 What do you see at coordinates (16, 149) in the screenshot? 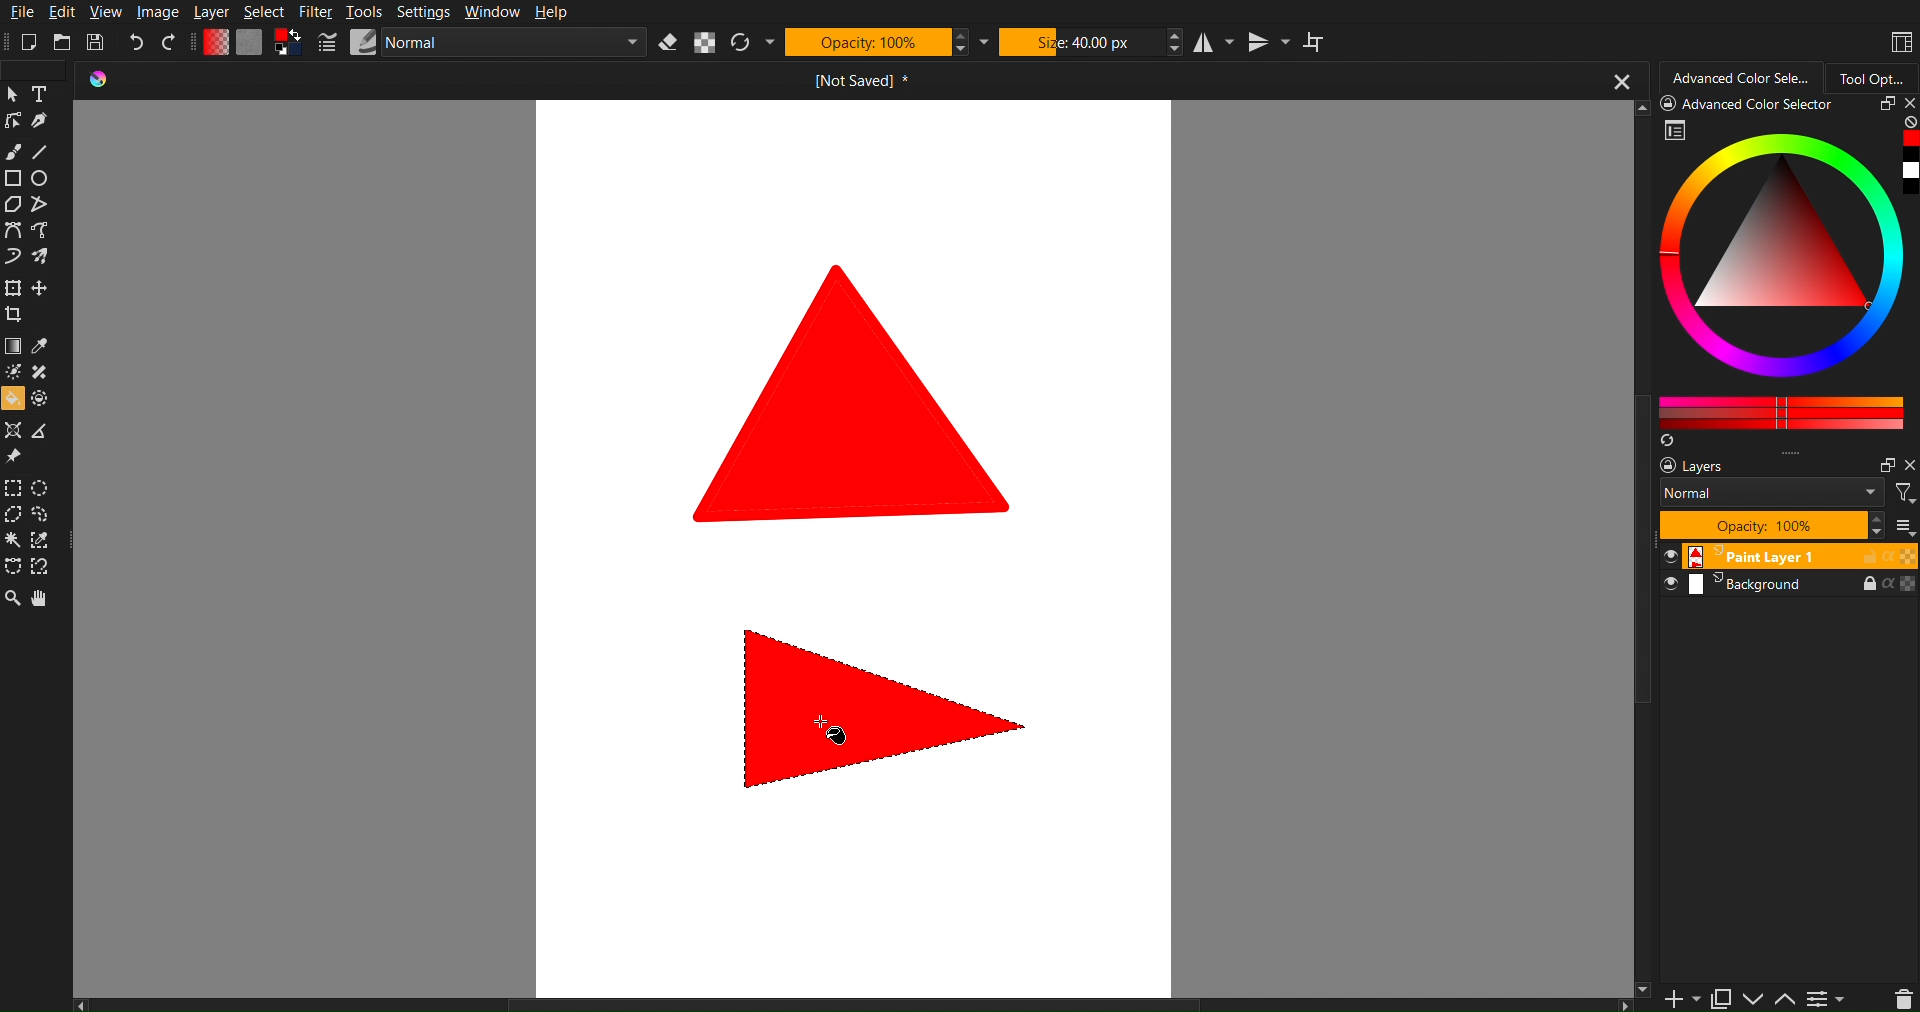
I see `Brush` at bounding box center [16, 149].